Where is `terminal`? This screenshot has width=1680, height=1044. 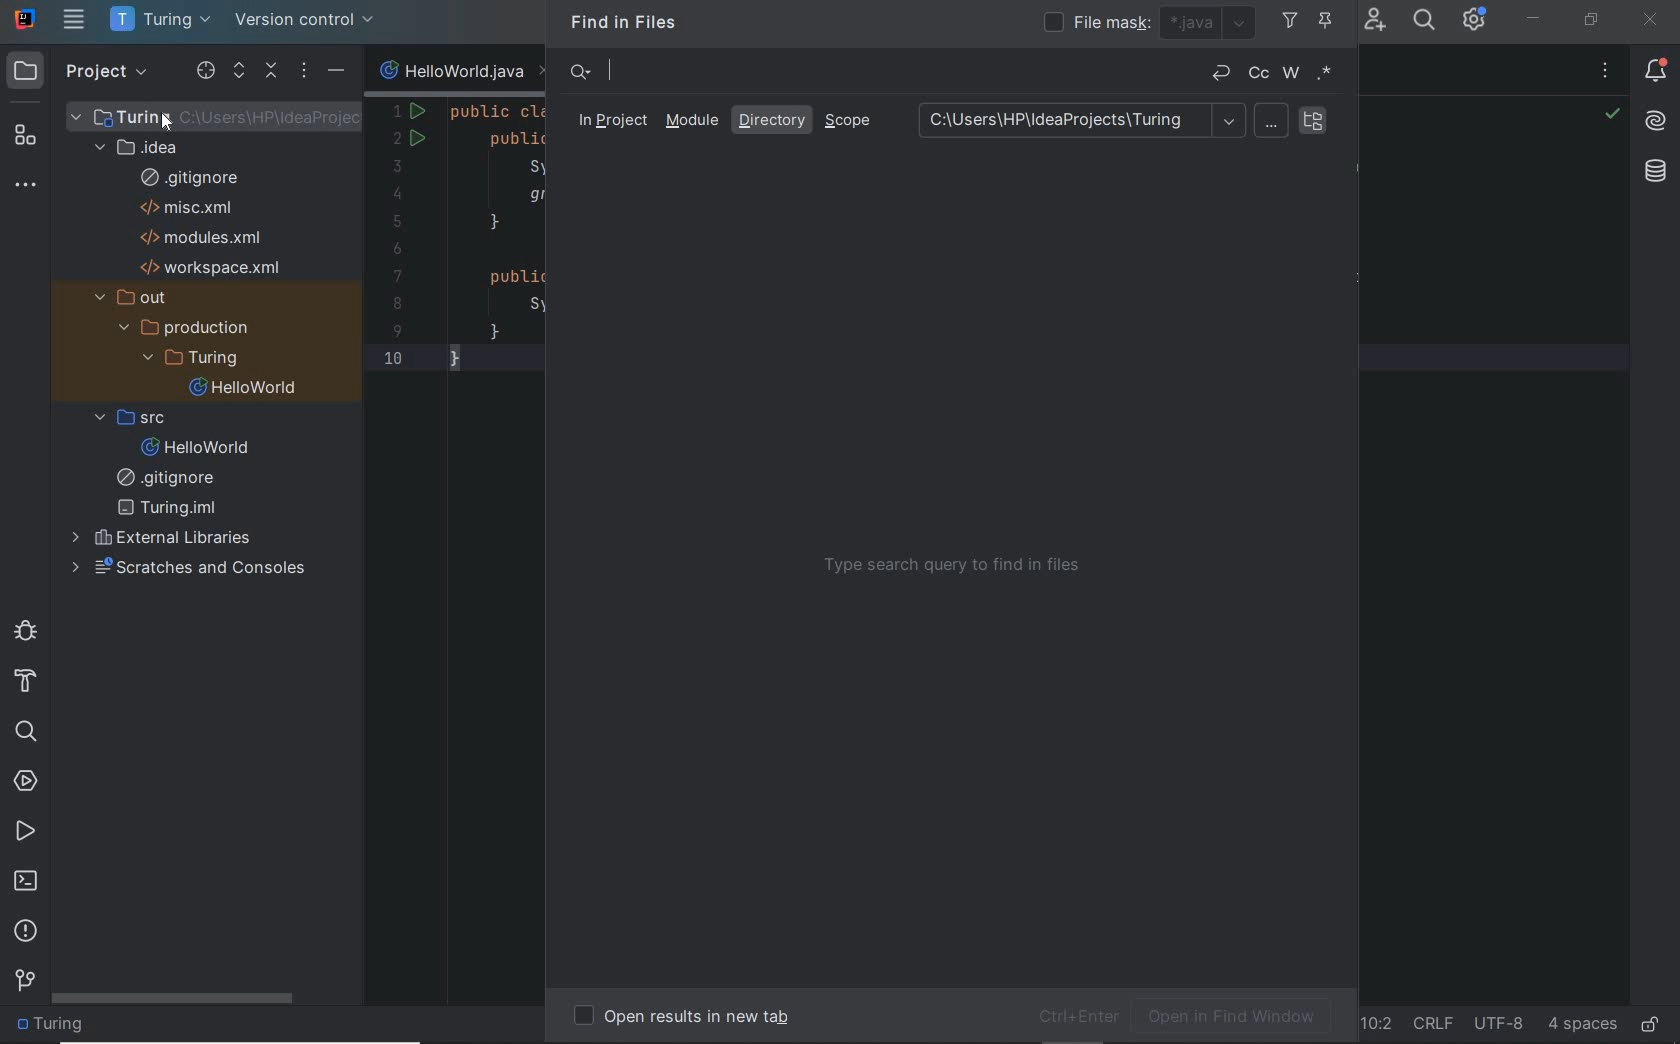 terminal is located at coordinates (26, 881).